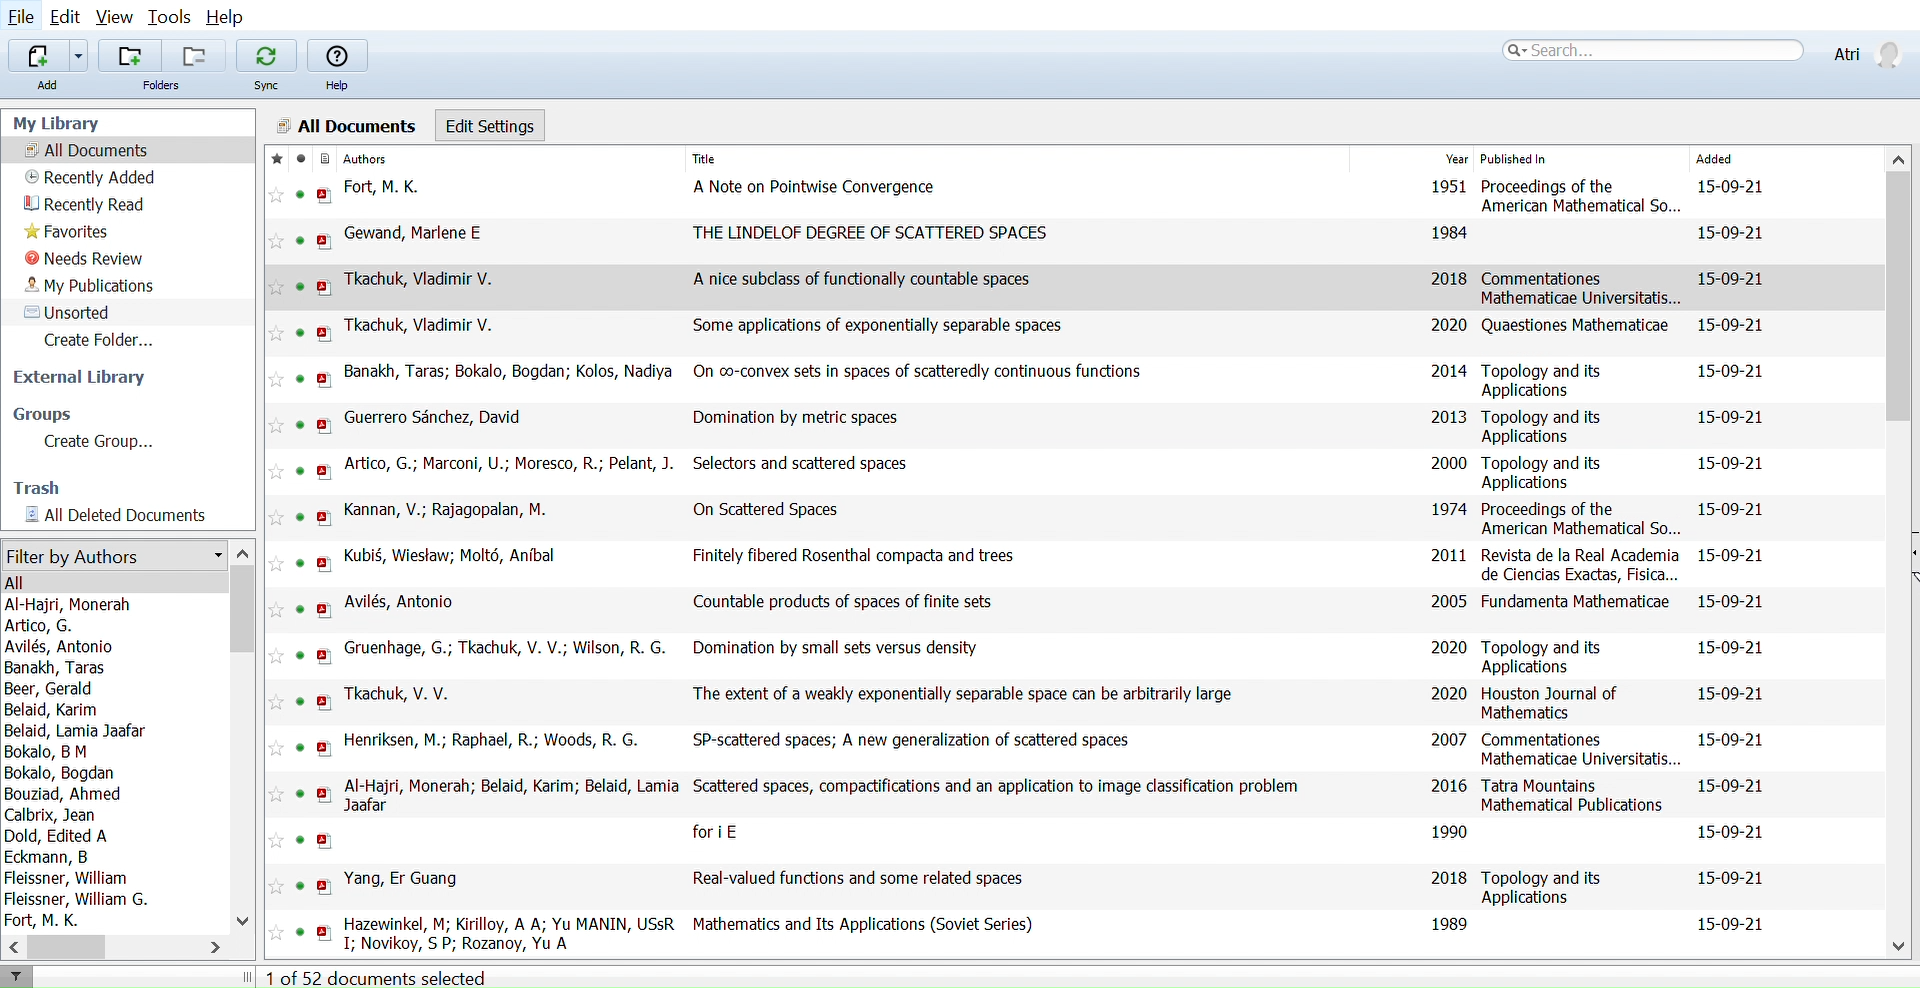 The height and width of the screenshot is (988, 1920). Describe the element at coordinates (82, 56) in the screenshot. I see `Add files options` at that location.